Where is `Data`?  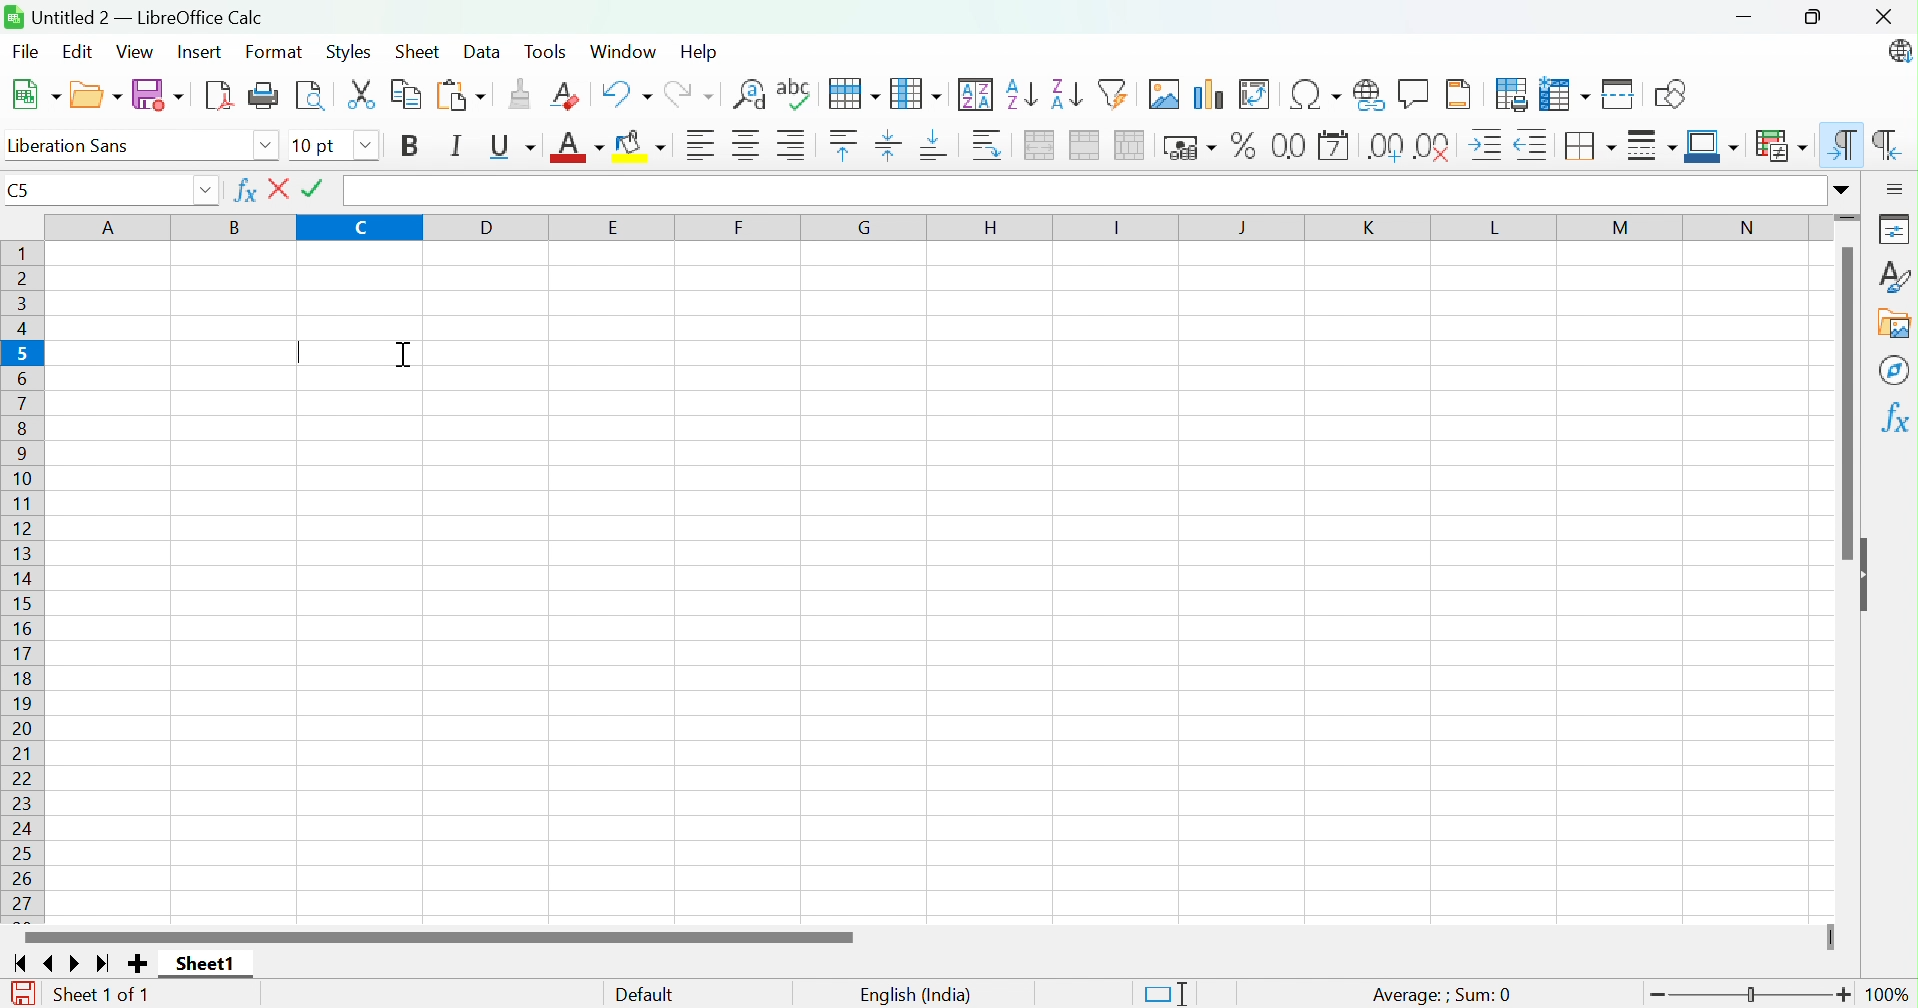 Data is located at coordinates (482, 52).